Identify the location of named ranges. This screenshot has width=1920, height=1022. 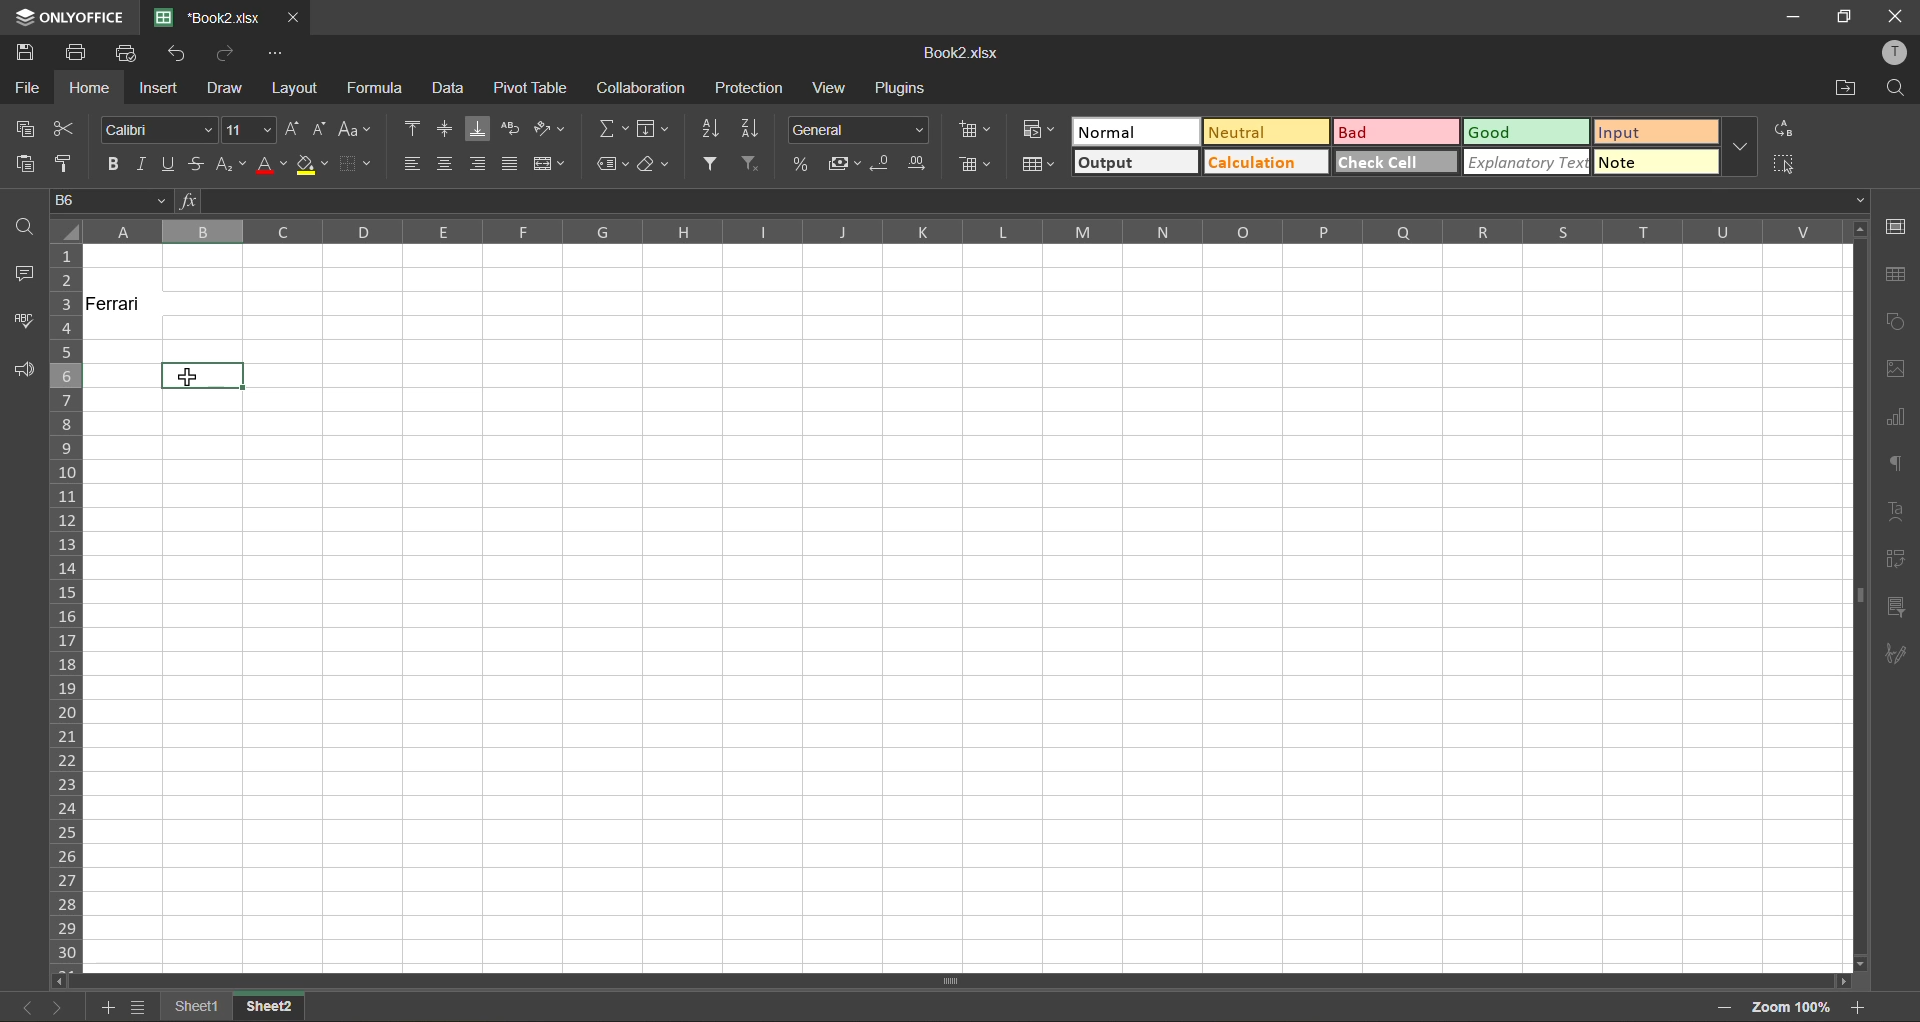
(613, 166).